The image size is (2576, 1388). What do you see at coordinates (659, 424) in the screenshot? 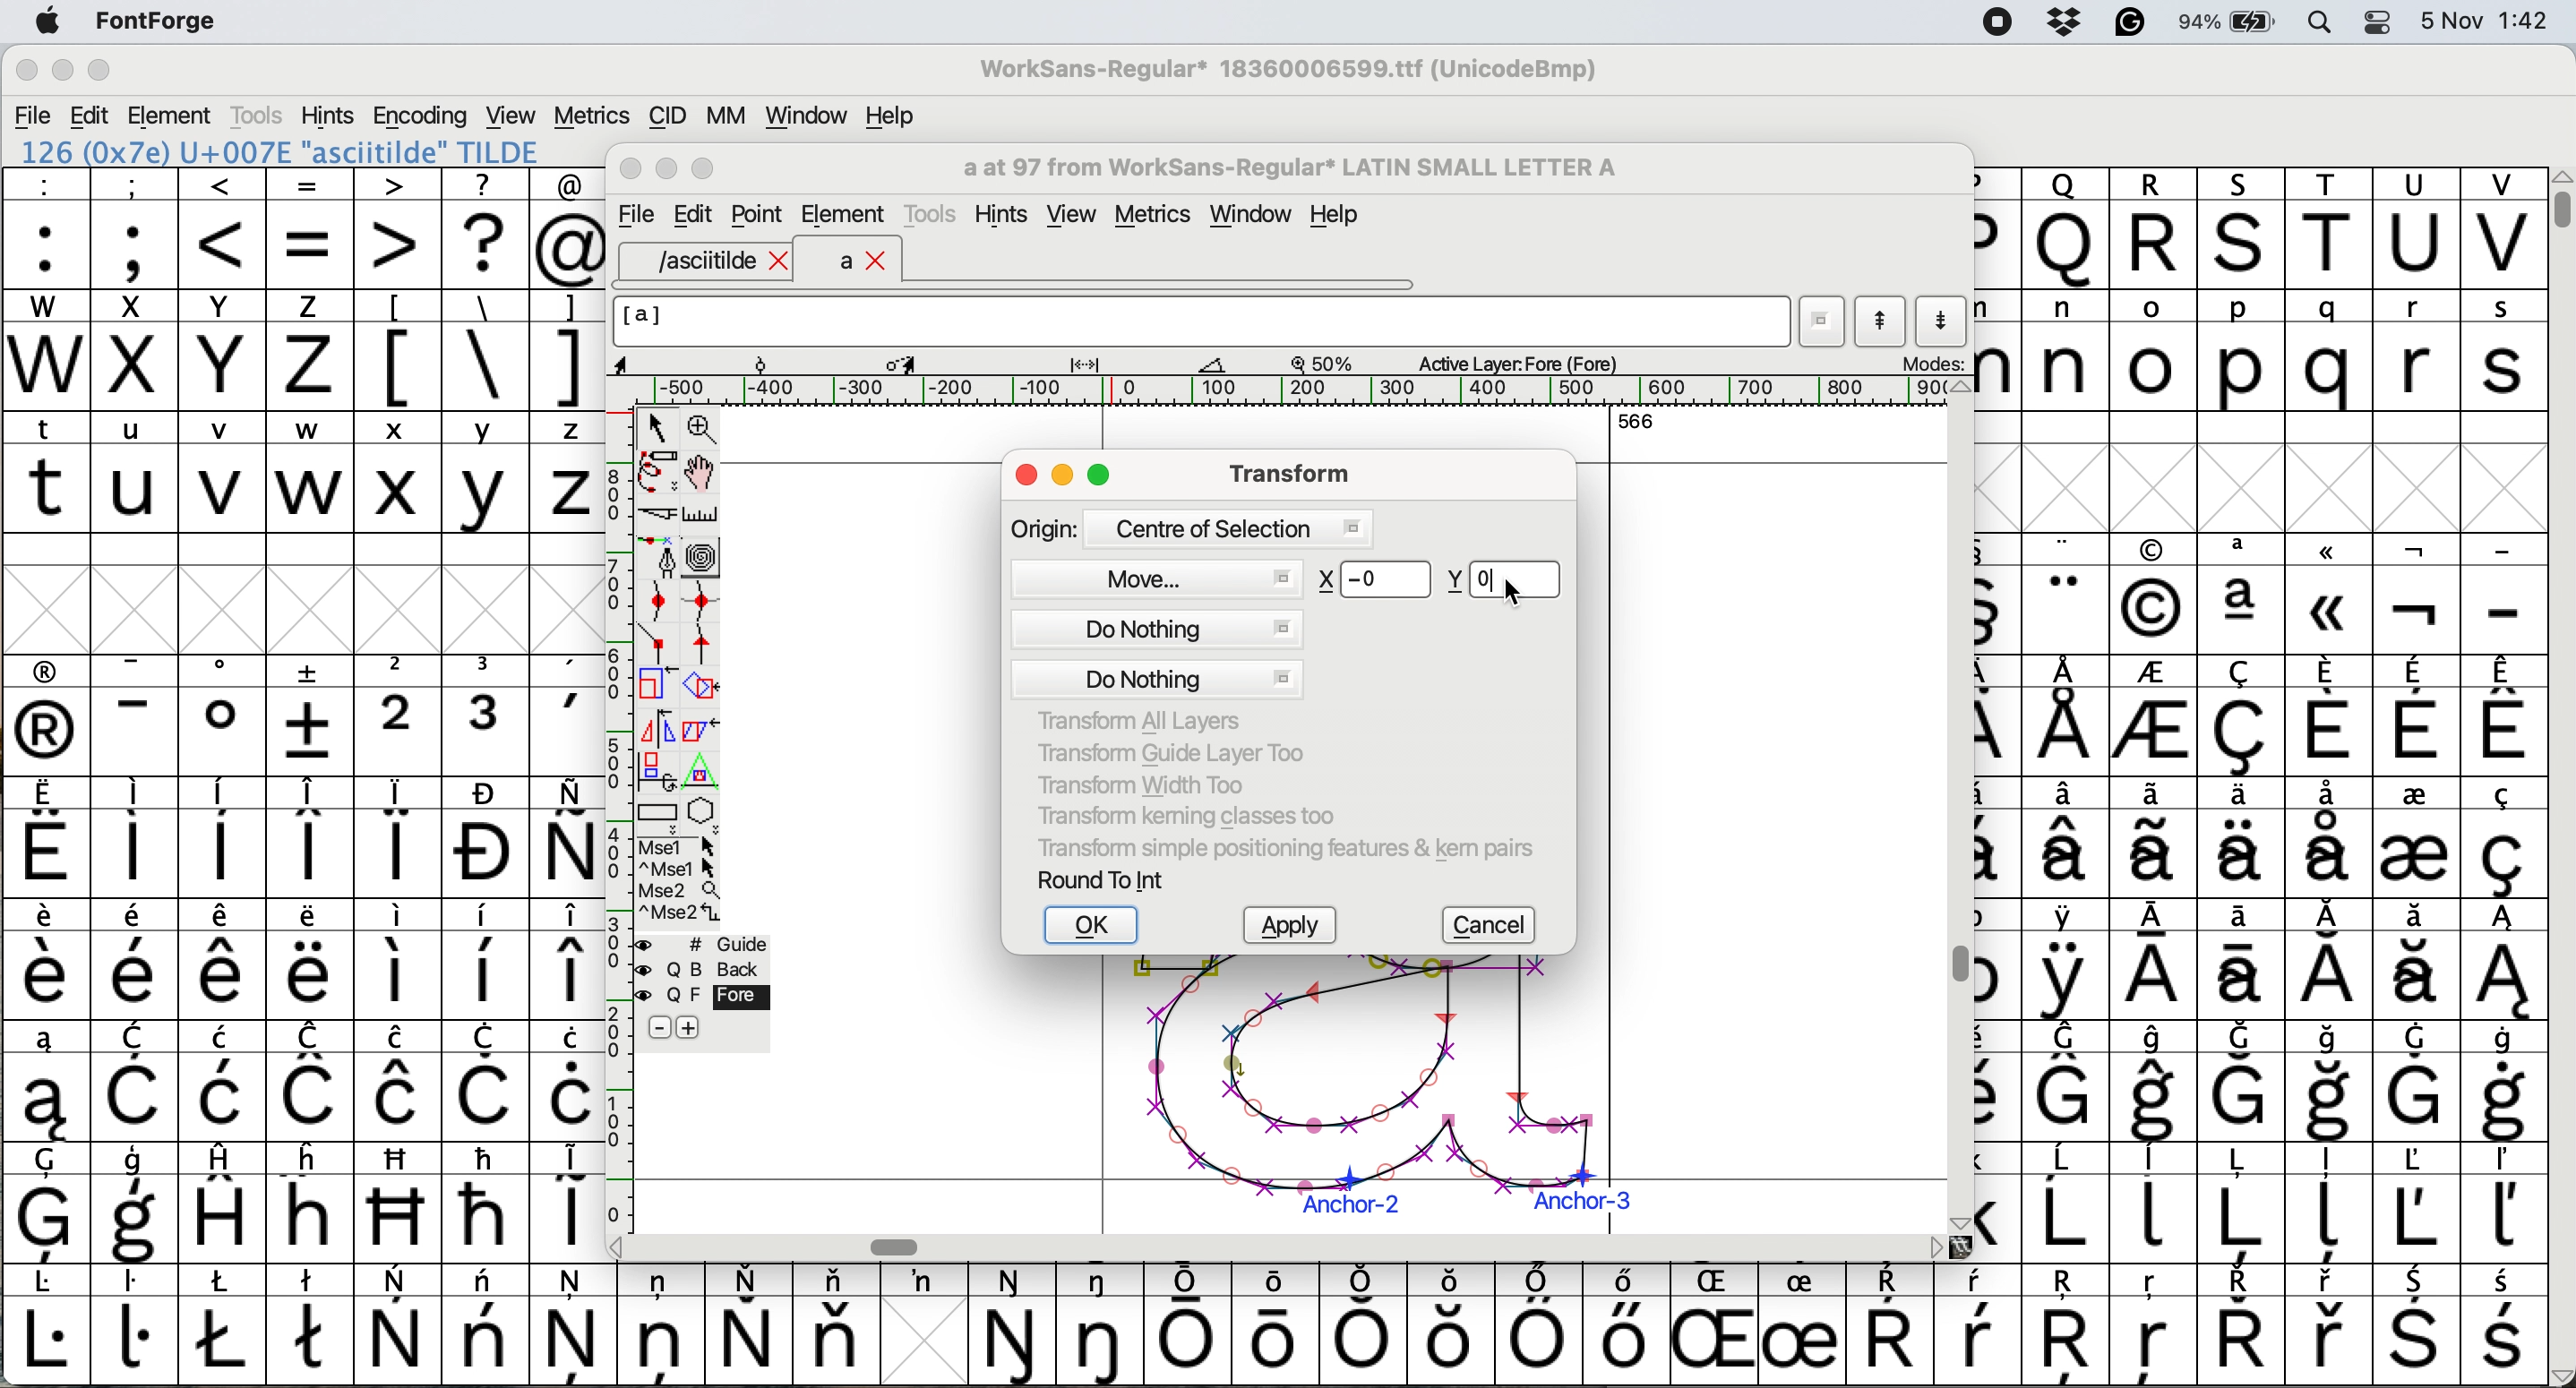
I see `select` at bounding box center [659, 424].